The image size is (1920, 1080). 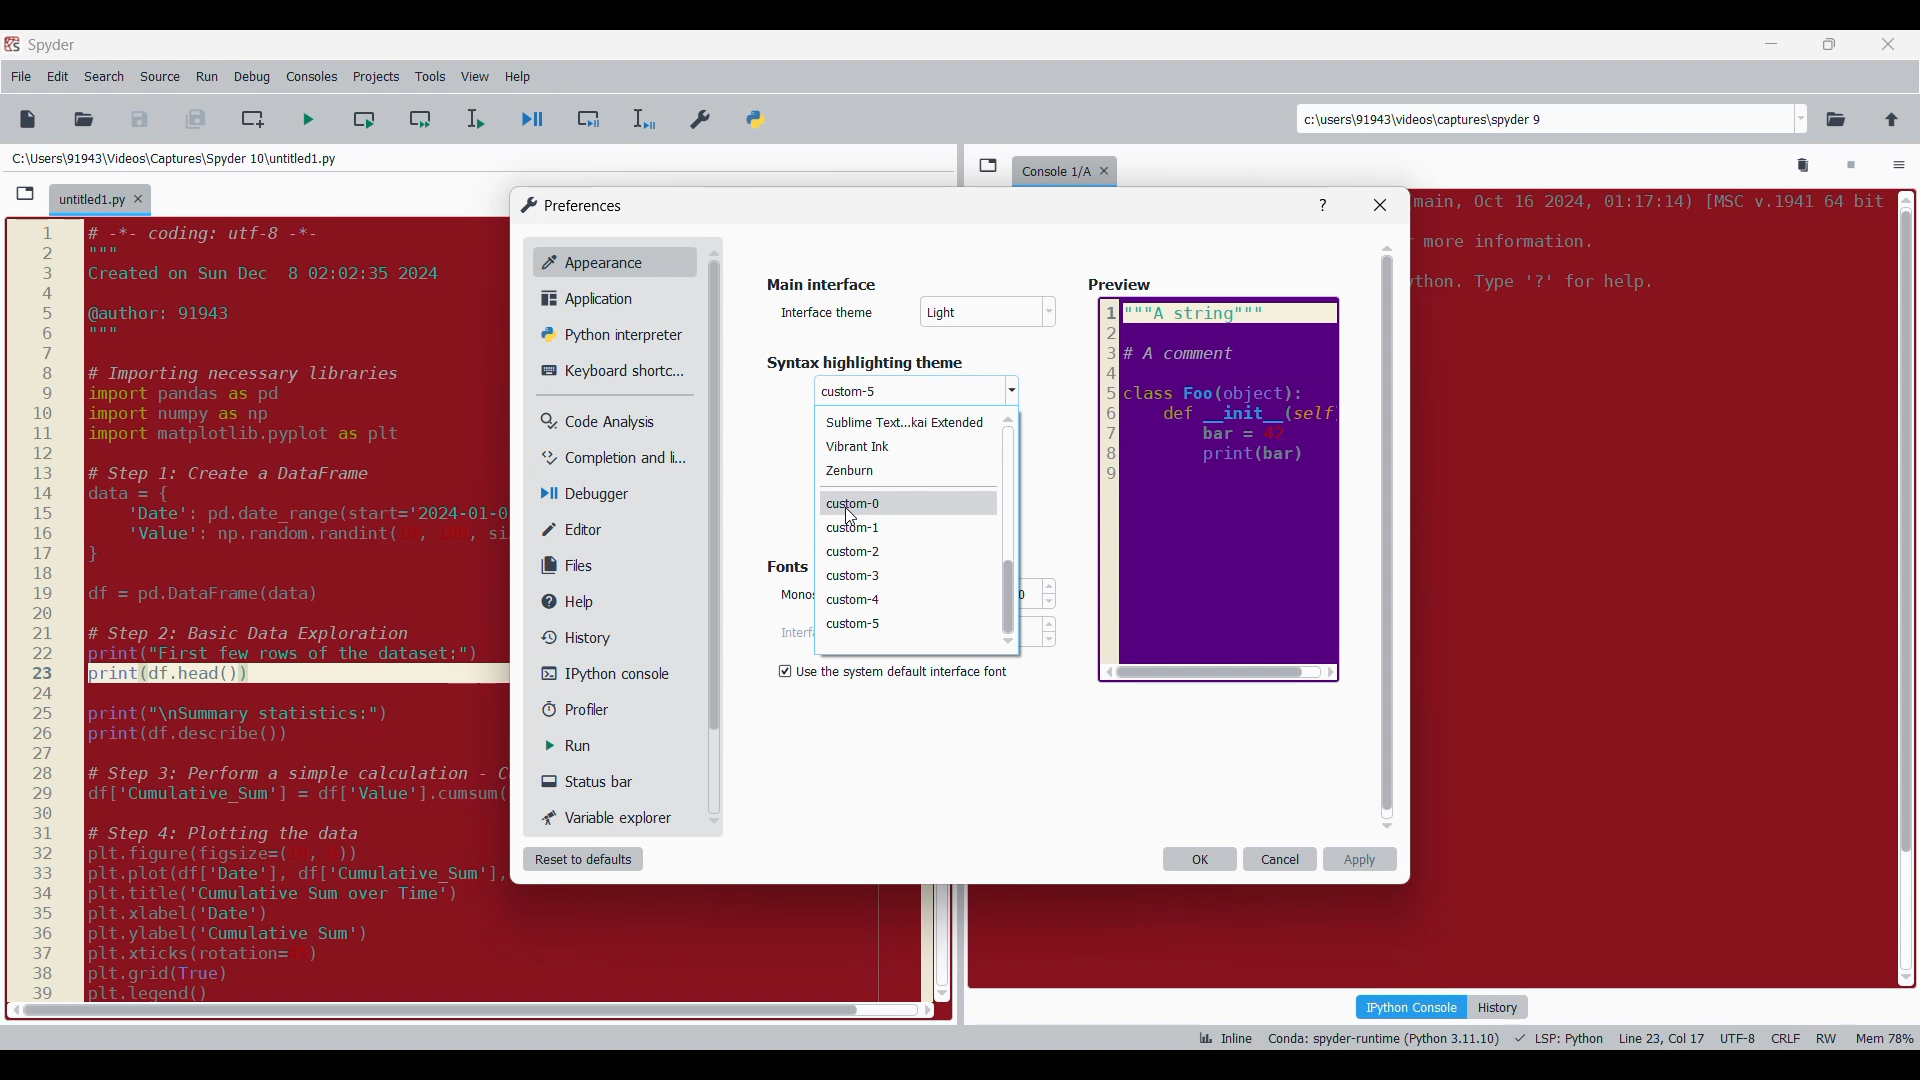 I want to click on Change to parent directory, so click(x=1892, y=119).